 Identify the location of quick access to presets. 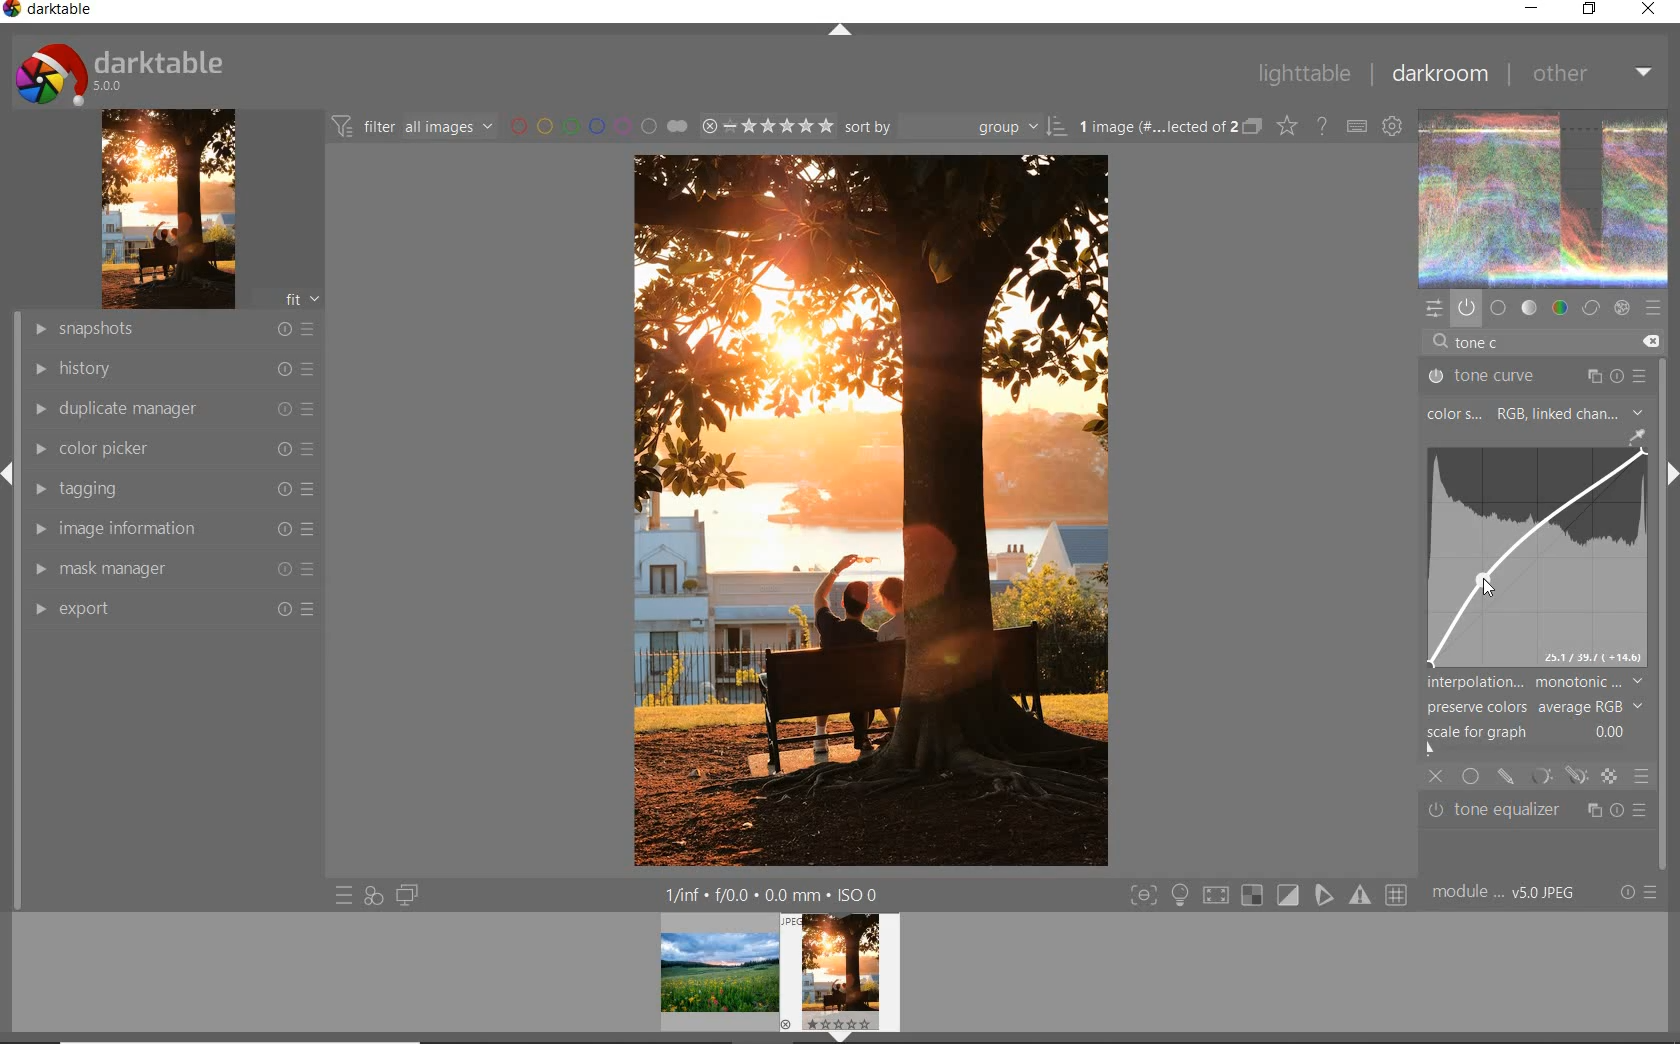
(344, 896).